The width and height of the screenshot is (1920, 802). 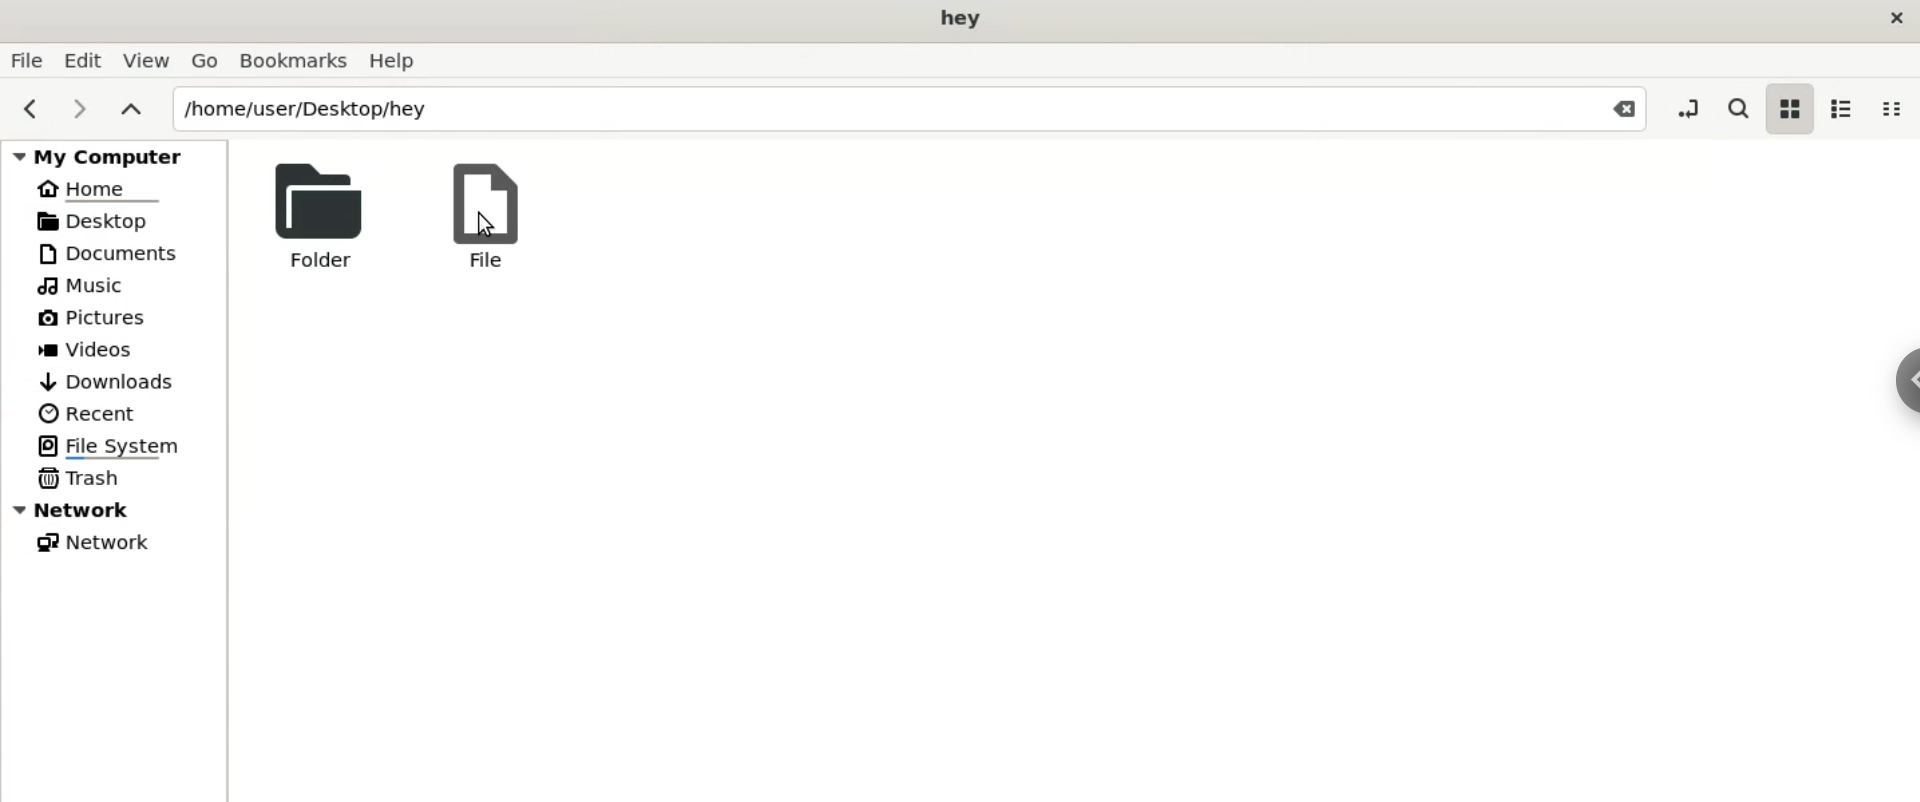 What do you see at coordinates (1788, 110) in the screenshot?
I see `icon view` at bounding box center [1788, 110].